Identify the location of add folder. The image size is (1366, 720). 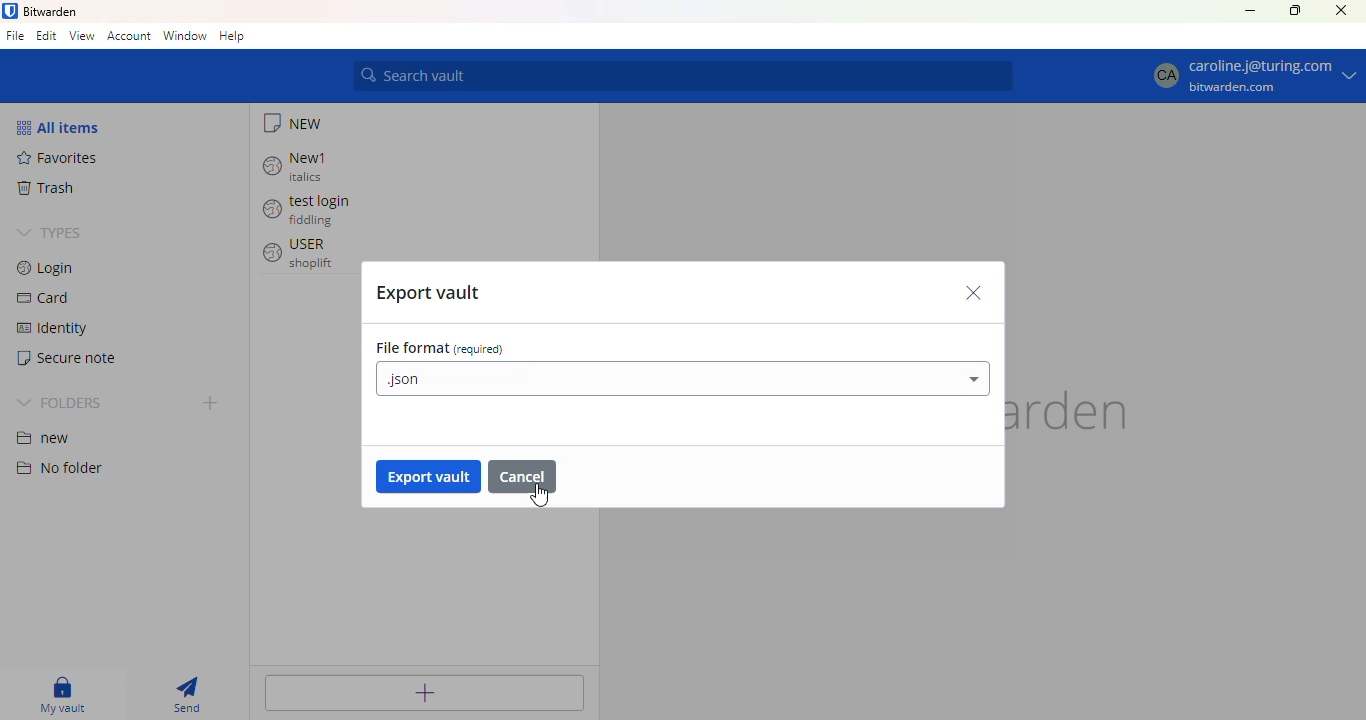
(212, 402).